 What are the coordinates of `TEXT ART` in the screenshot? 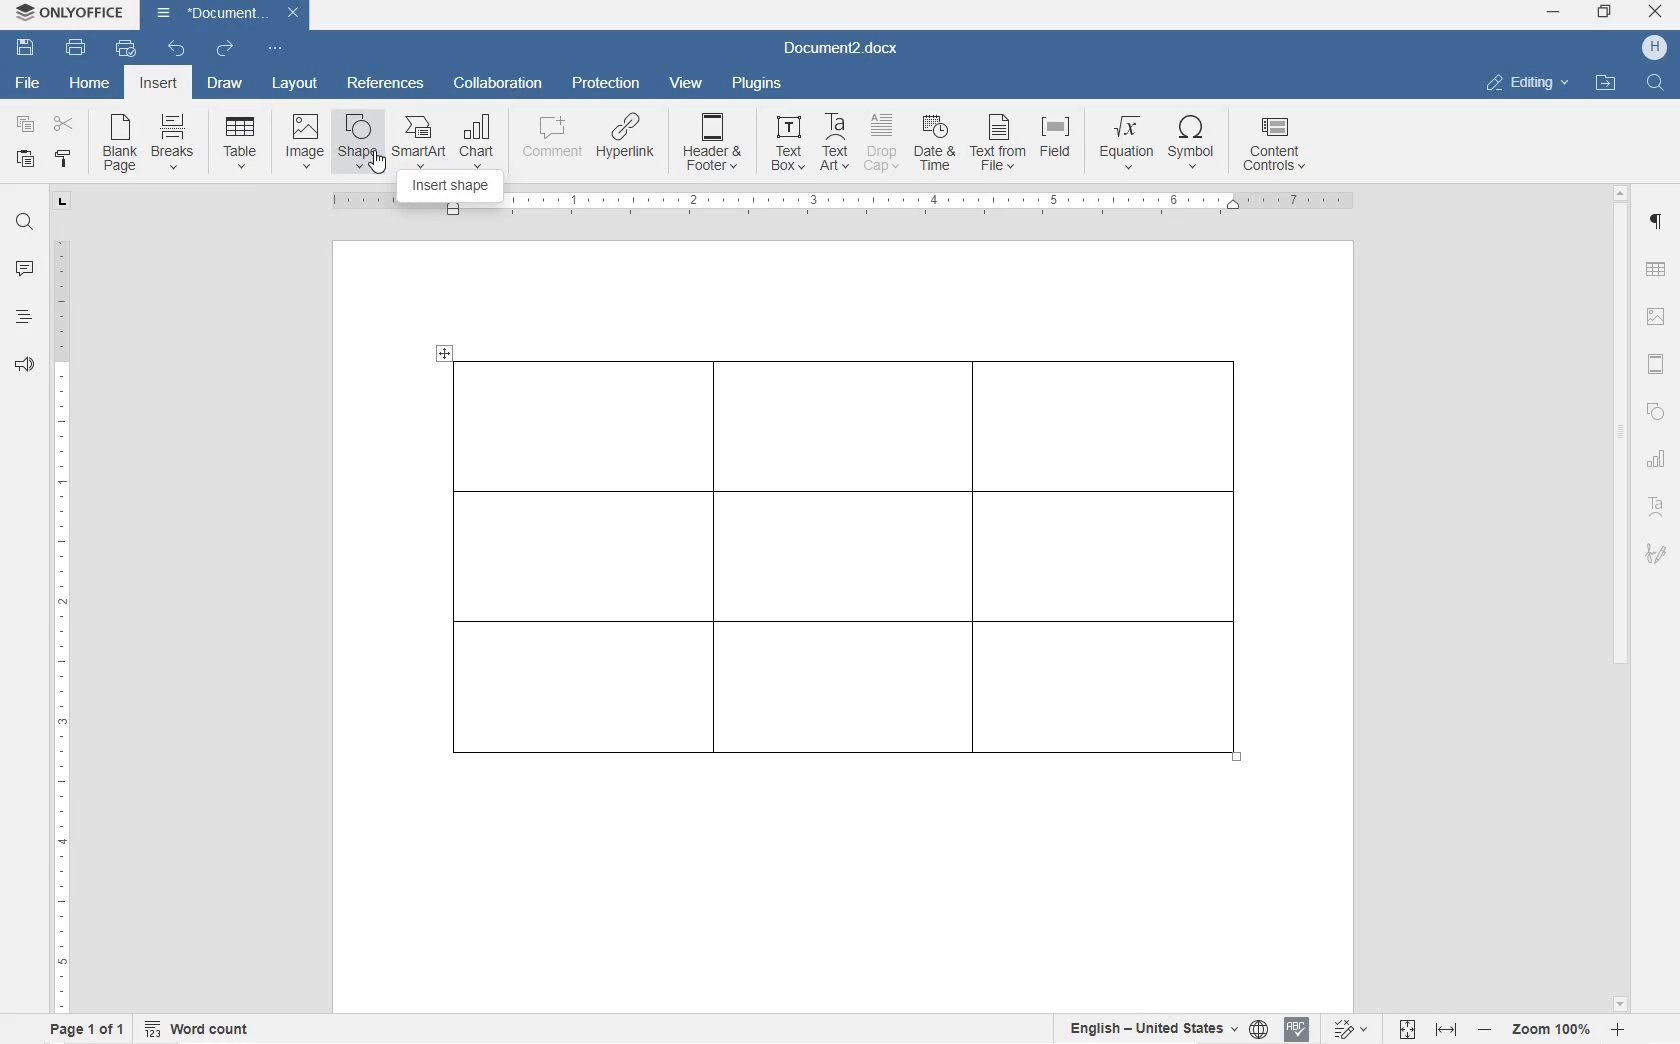 It's located at (832, 144).